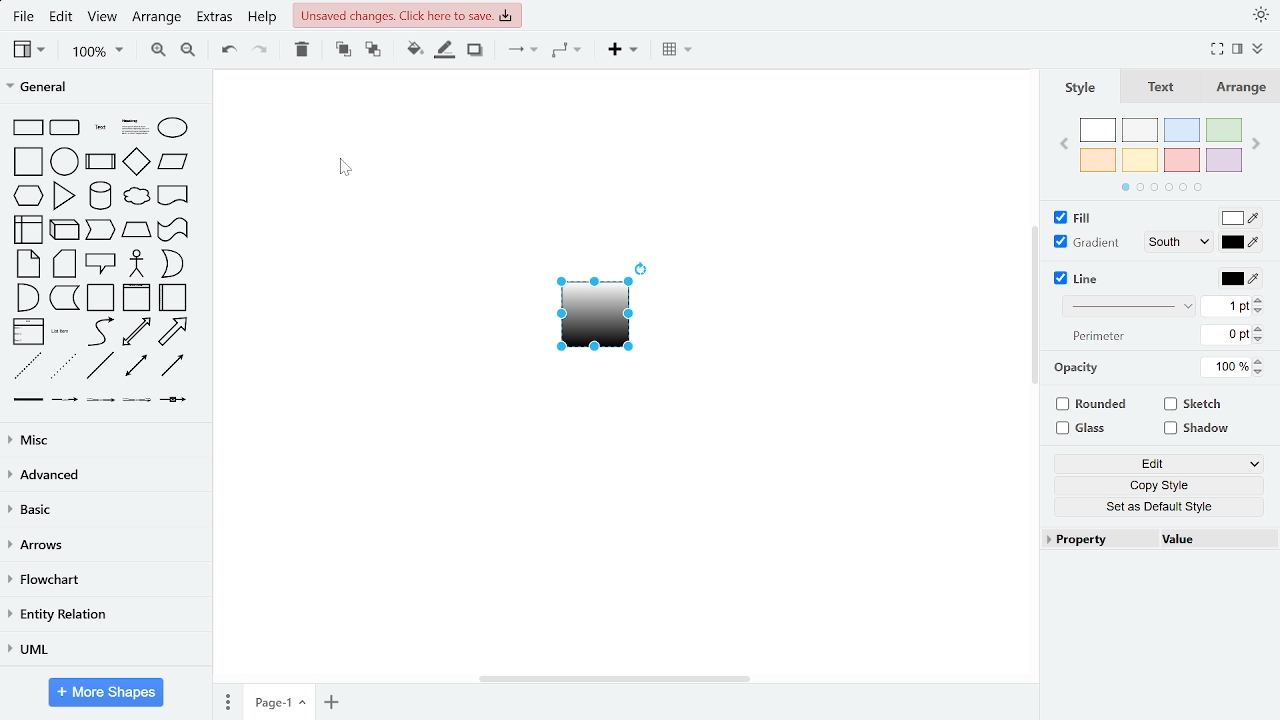 This screenshot has height=720, width=1280. What do you see at coordinates (1062, 146) in the screenshot?
I see `previous` at bounding box center [1062, 146].